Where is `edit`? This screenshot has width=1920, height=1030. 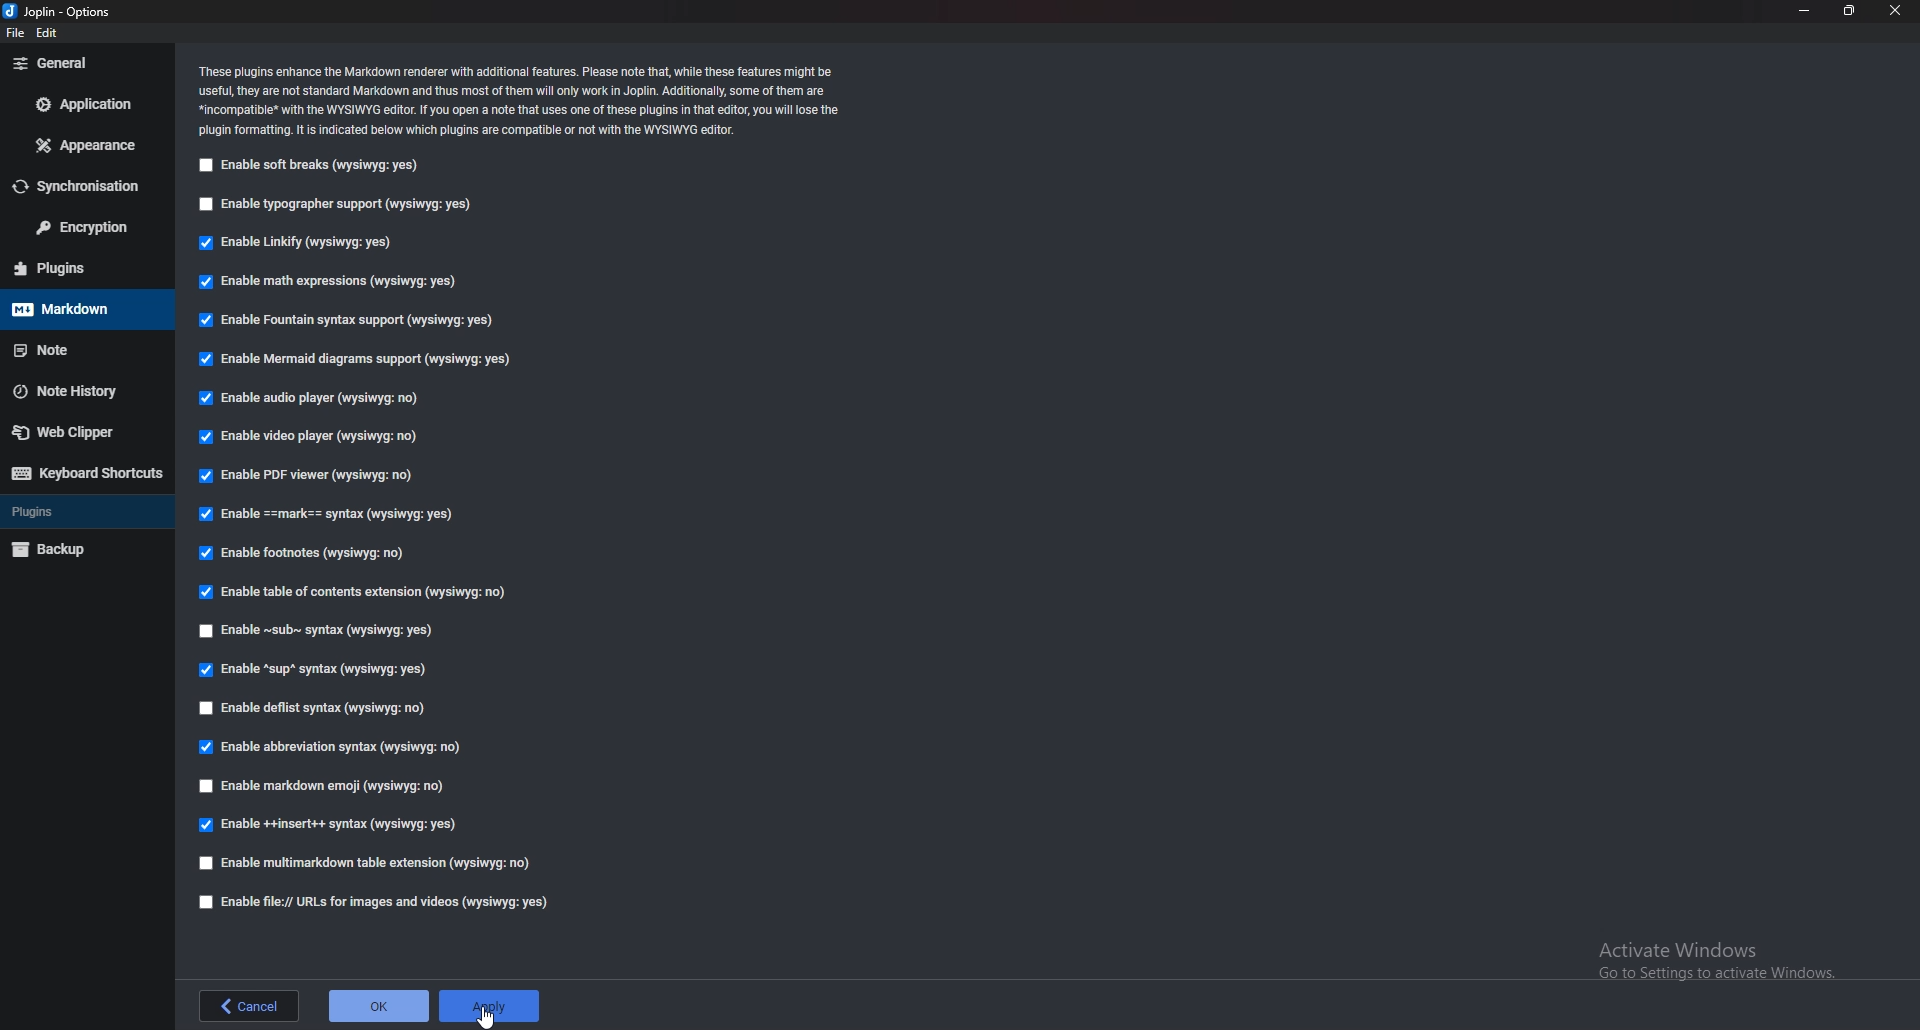 edit is located at coordinates (54, 34).